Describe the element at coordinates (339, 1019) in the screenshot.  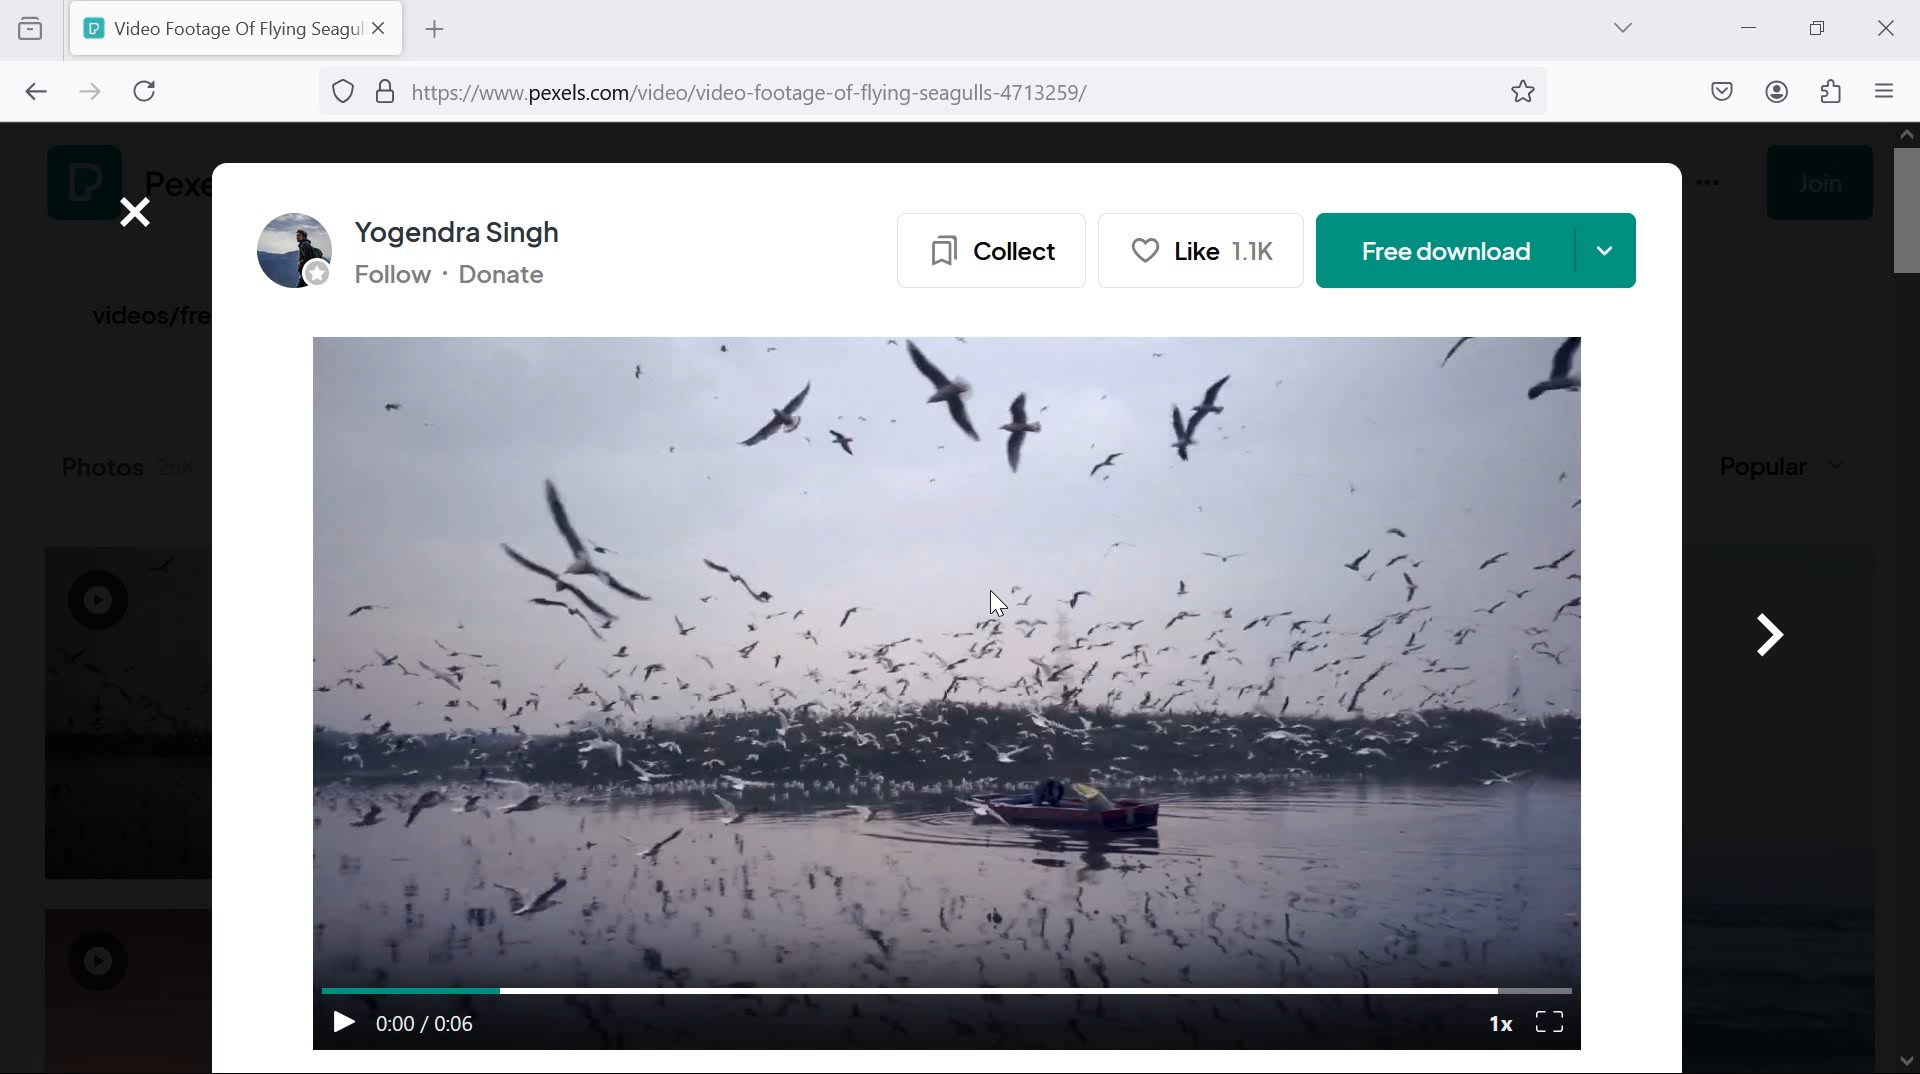
I see `play` at that location.